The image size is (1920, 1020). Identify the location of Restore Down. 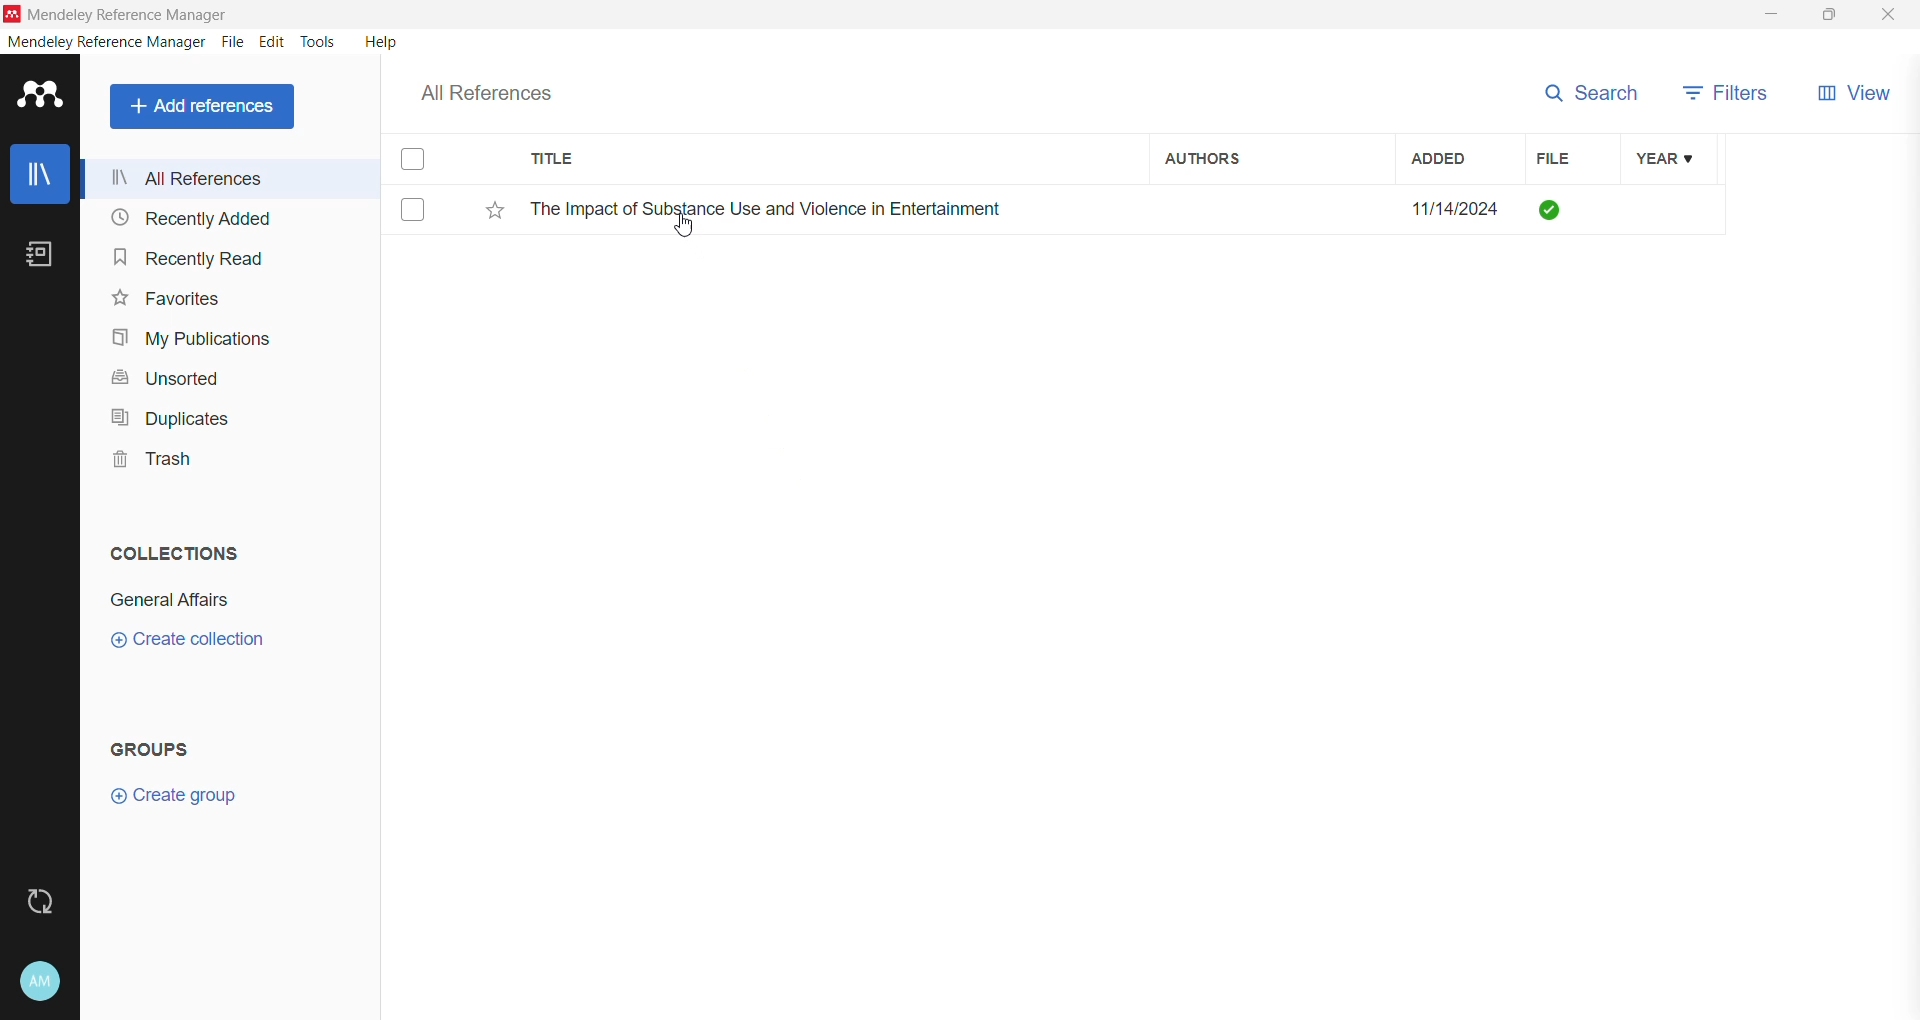
(1831, 16).